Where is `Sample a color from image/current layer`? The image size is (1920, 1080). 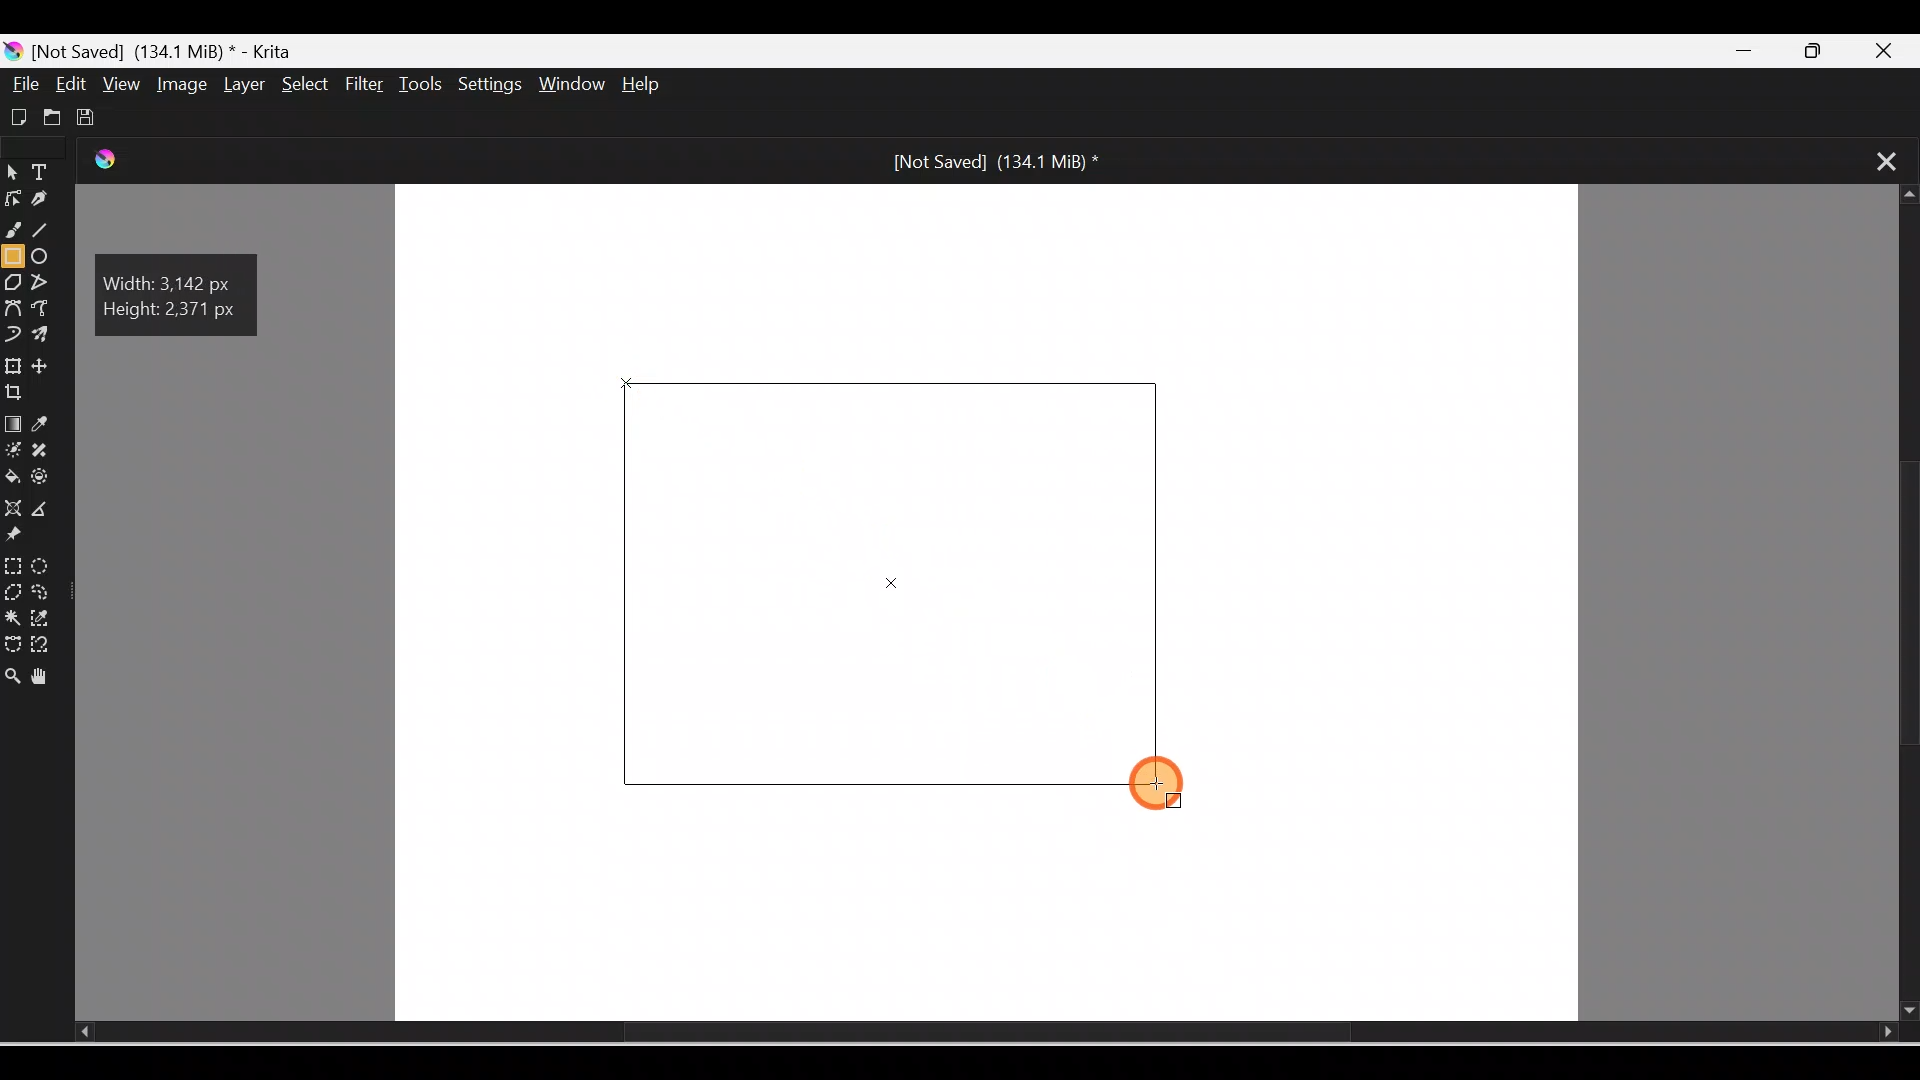 Sample a color from image/current layer is located at coordinates (47, 425).